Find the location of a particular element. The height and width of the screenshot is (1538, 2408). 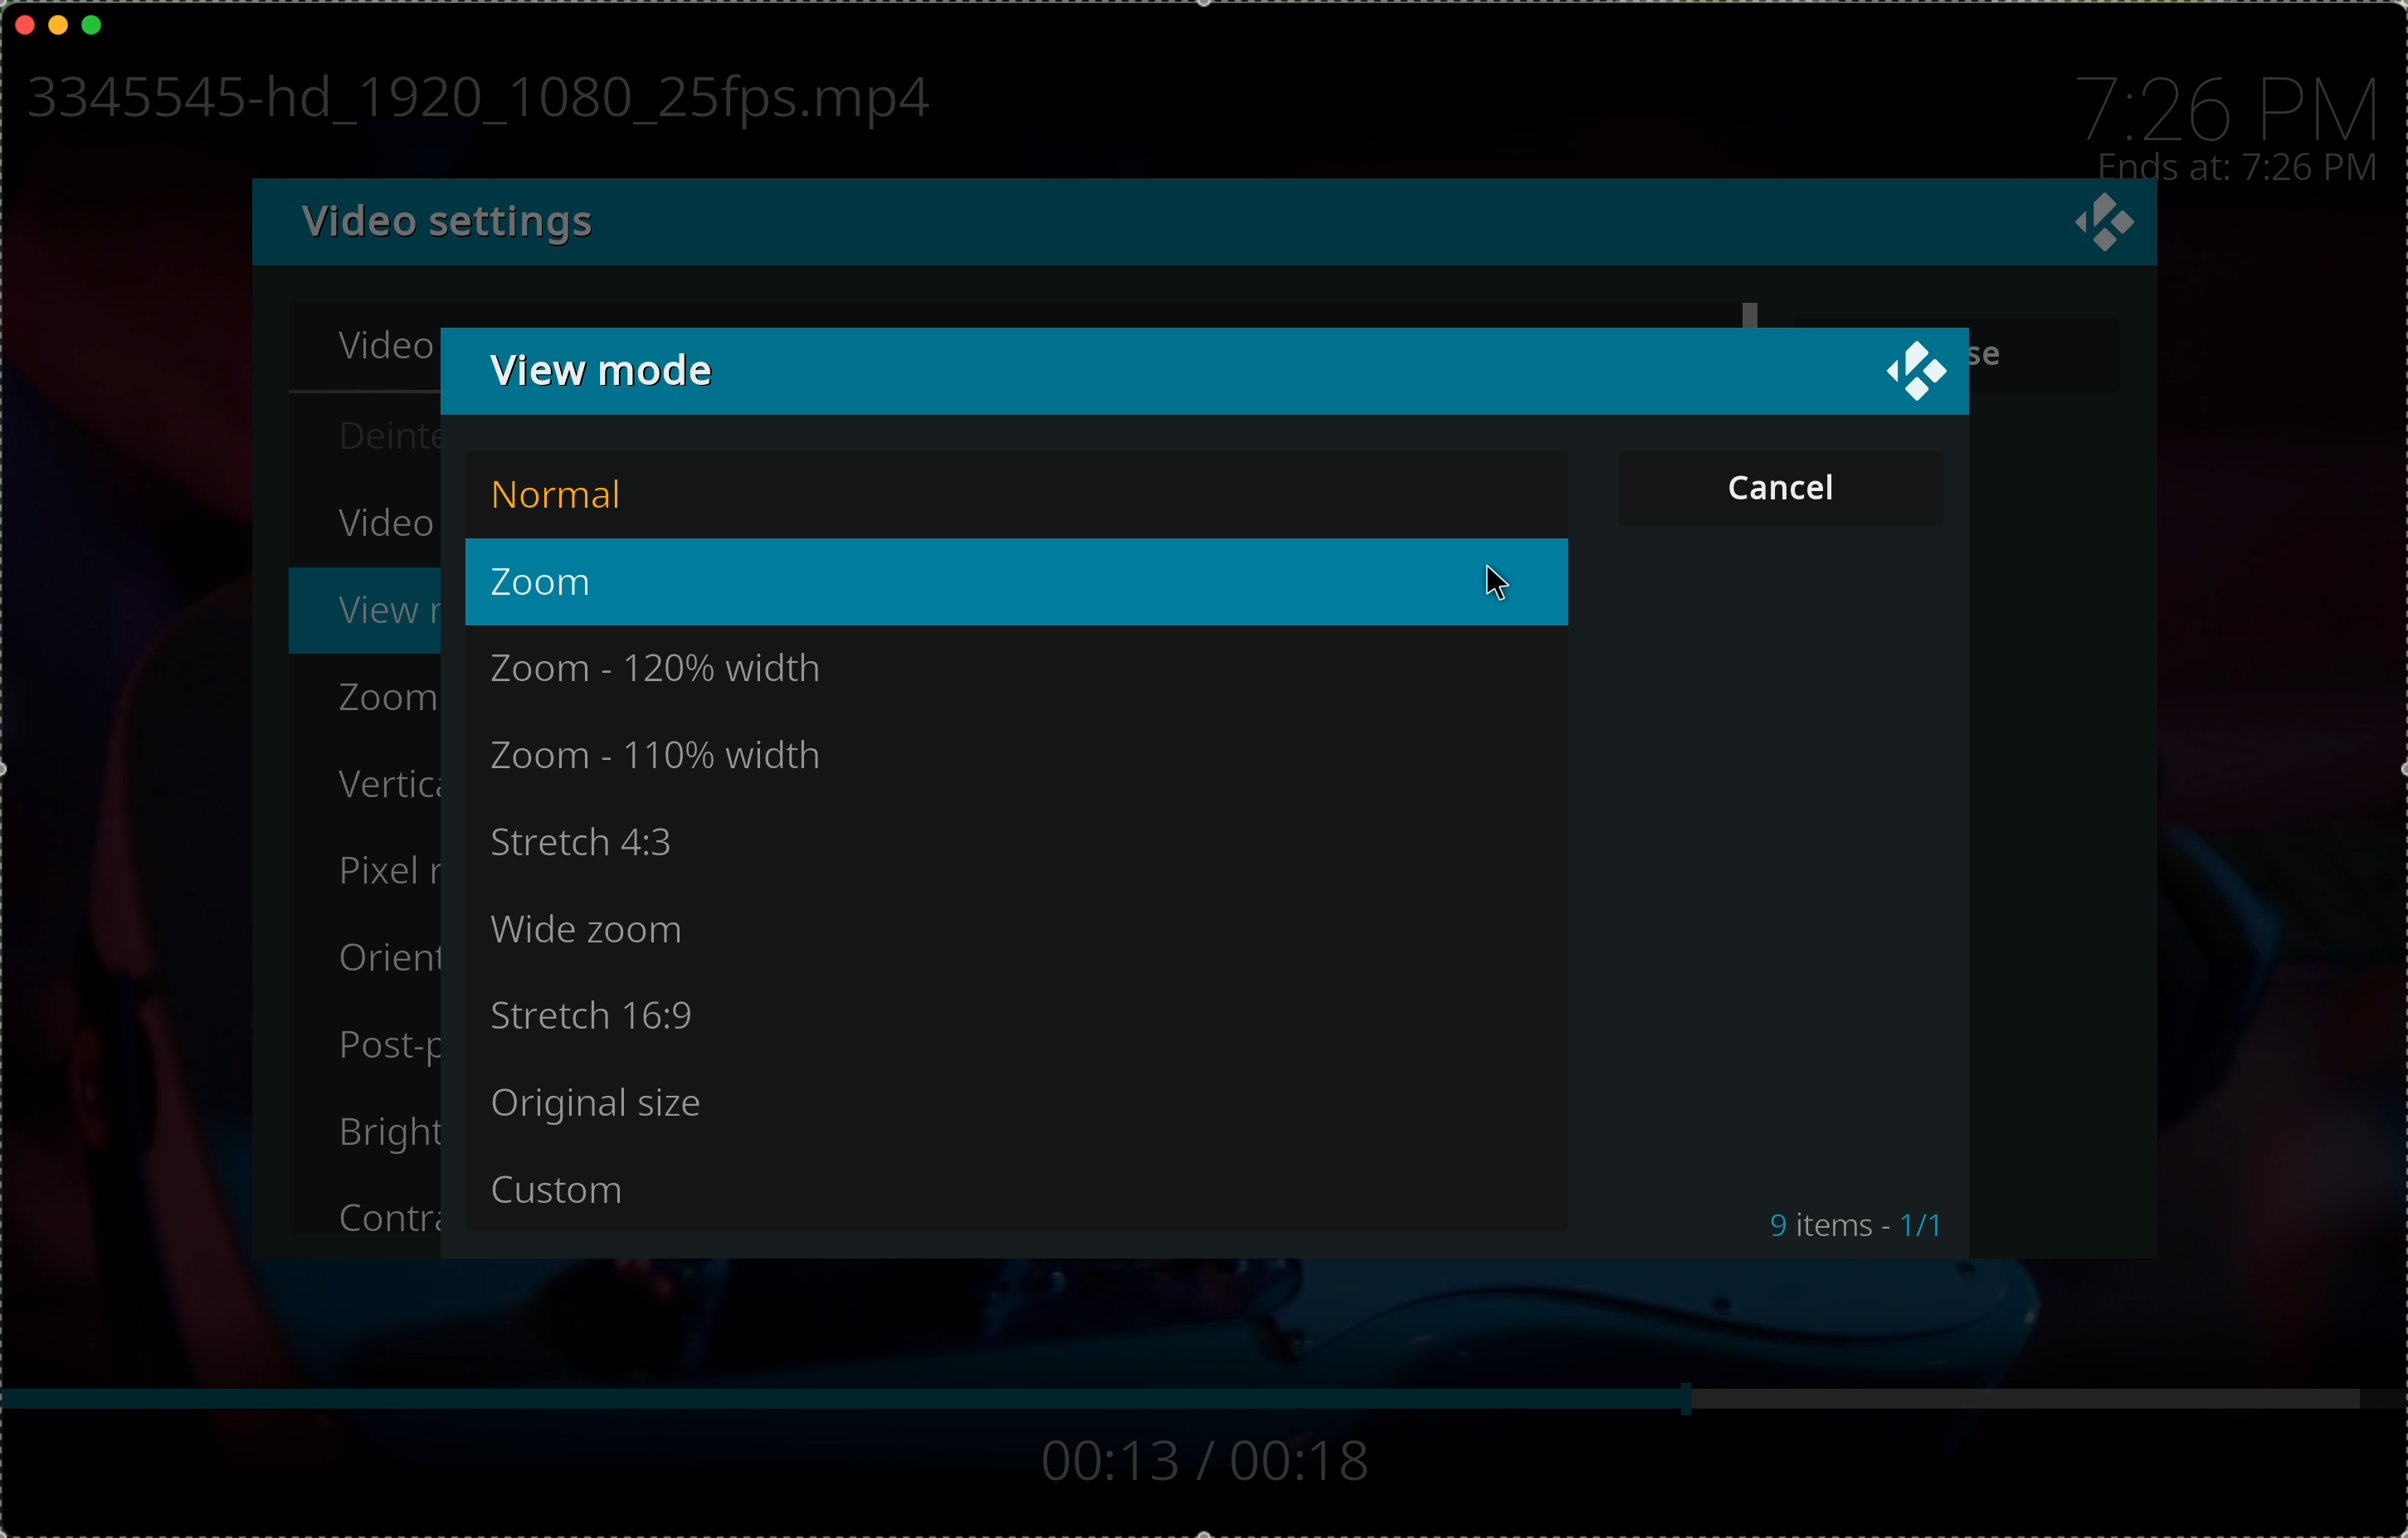

video settings is located at coordinates (442, 221).